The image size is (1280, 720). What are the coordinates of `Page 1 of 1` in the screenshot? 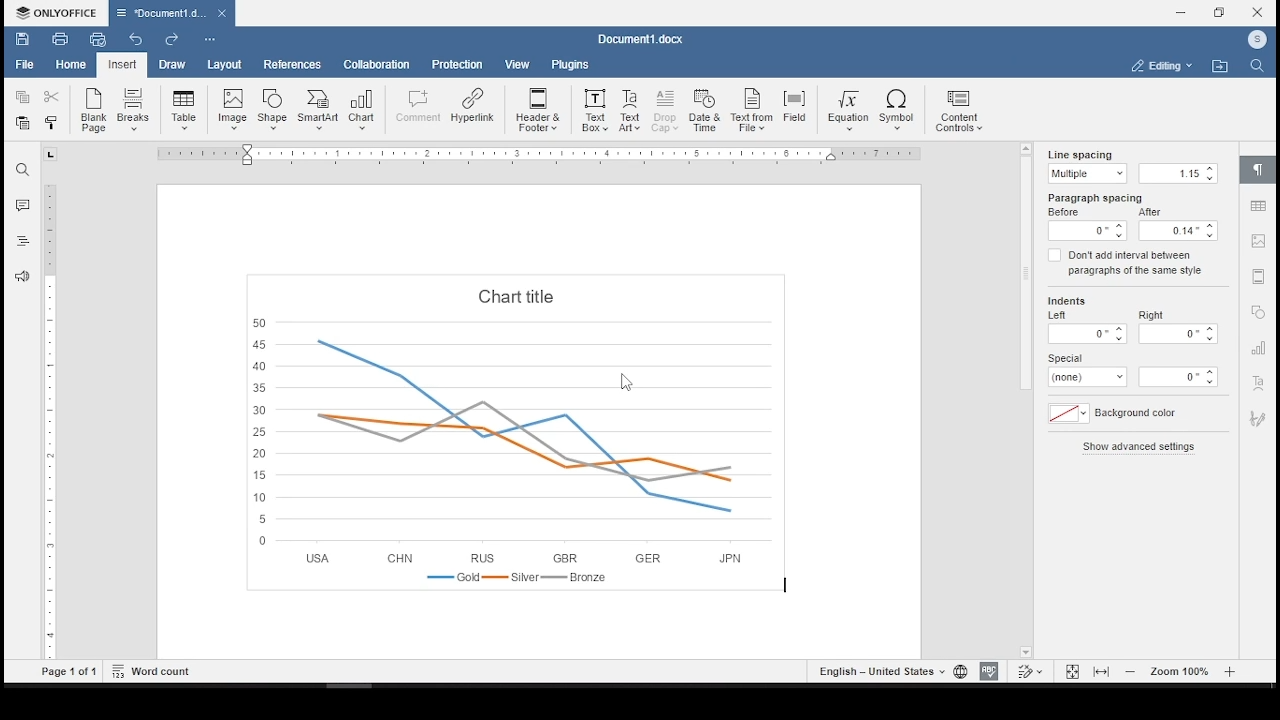 It's located at (69, 672).